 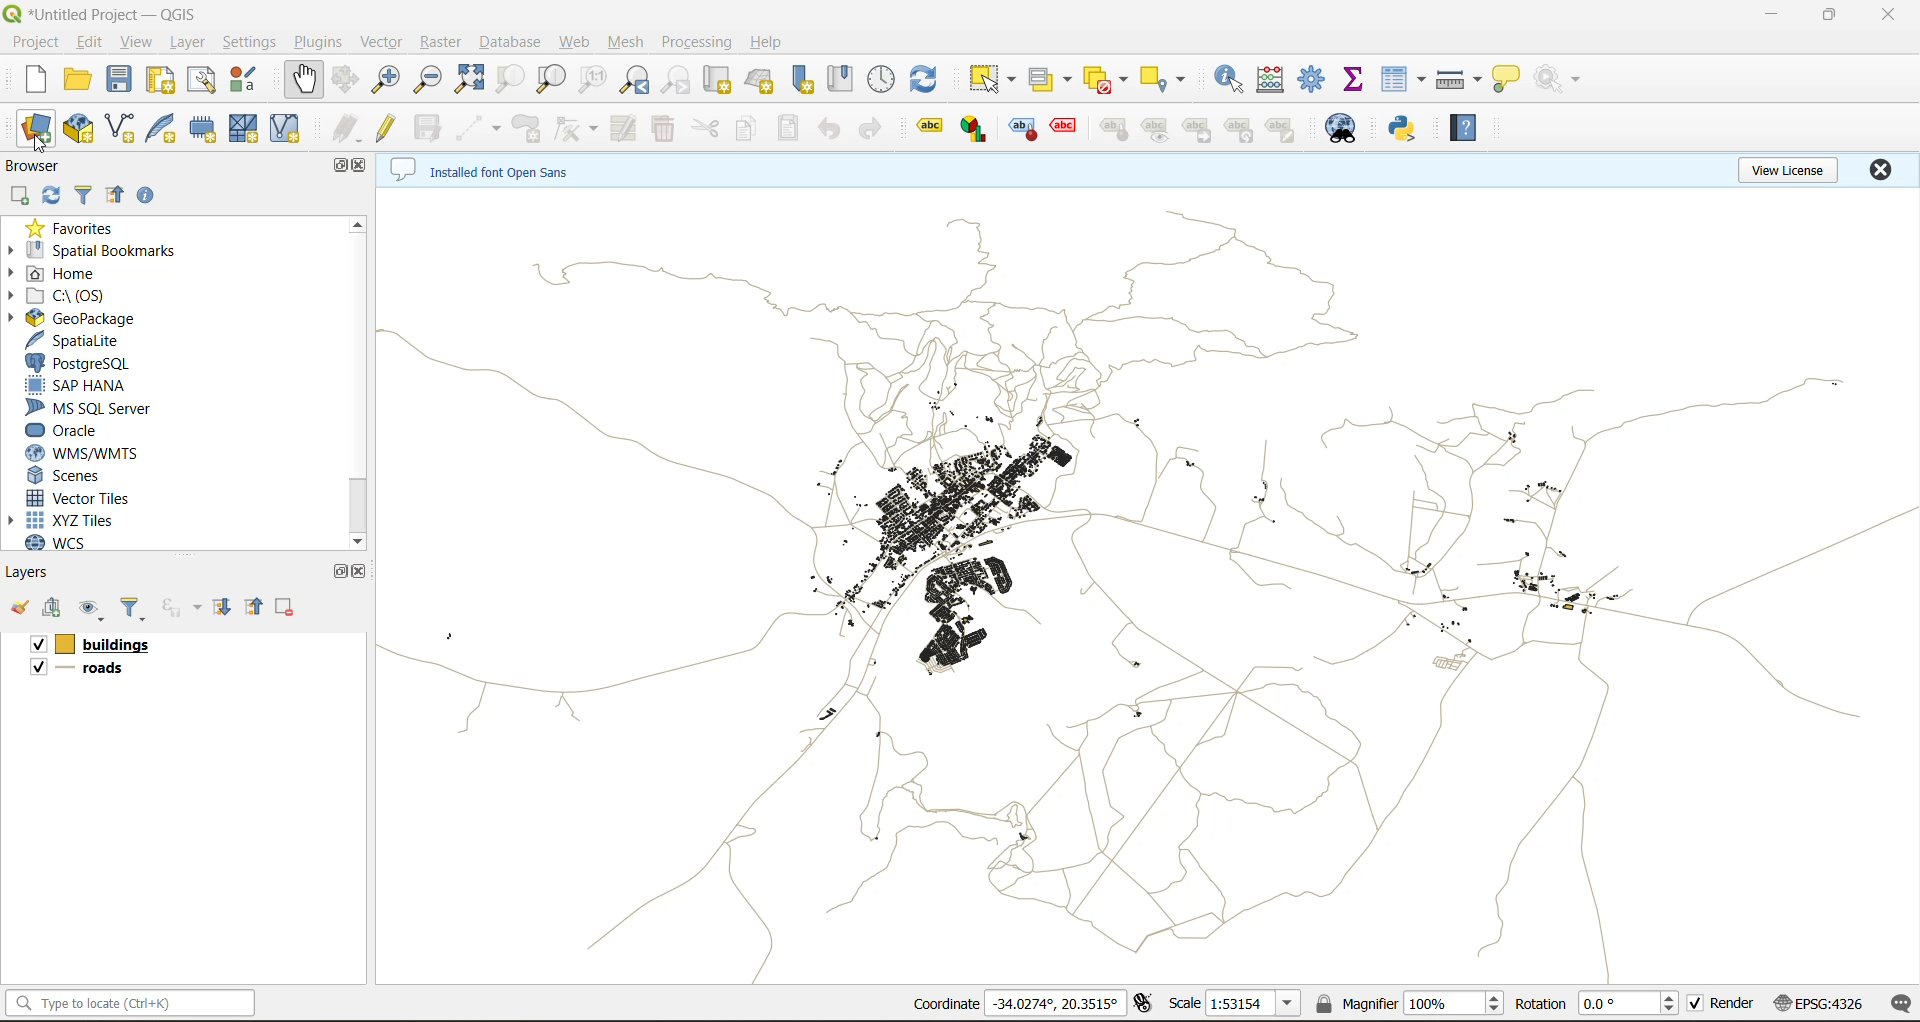 What do you see at coordinates (257, 607) in the screenshot?
I see `collapse all` at bounding box center [257, 607].